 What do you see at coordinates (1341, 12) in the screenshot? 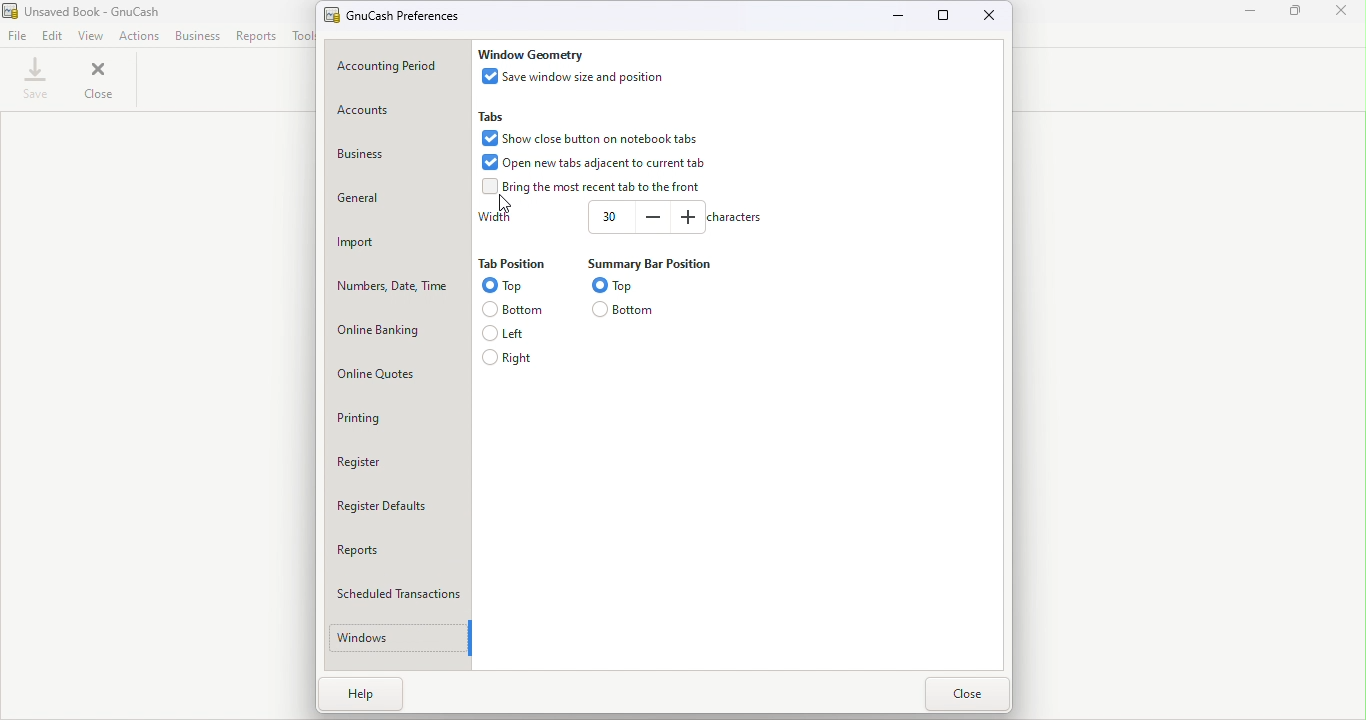
I see `Close` at bounding box center [1341, 12].